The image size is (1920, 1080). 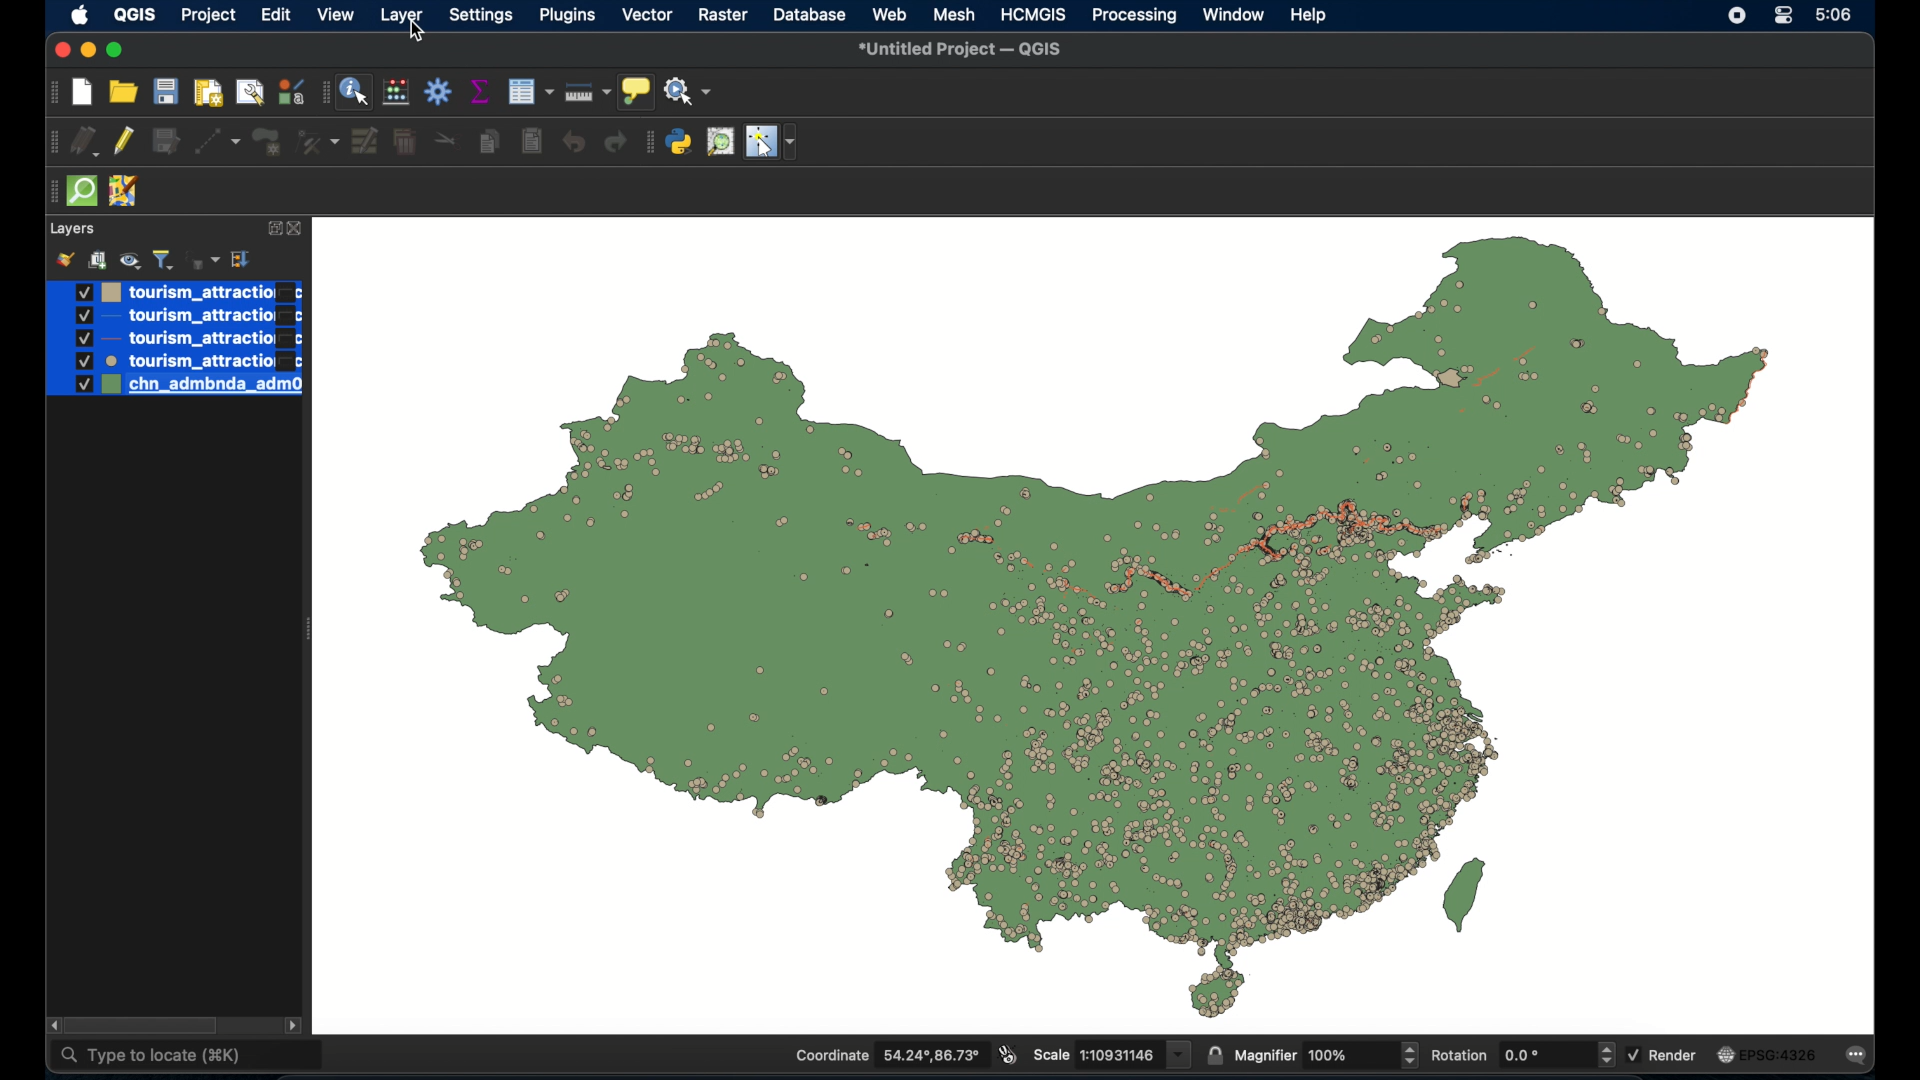 I want to click on python console, so click(x=679, y=142).